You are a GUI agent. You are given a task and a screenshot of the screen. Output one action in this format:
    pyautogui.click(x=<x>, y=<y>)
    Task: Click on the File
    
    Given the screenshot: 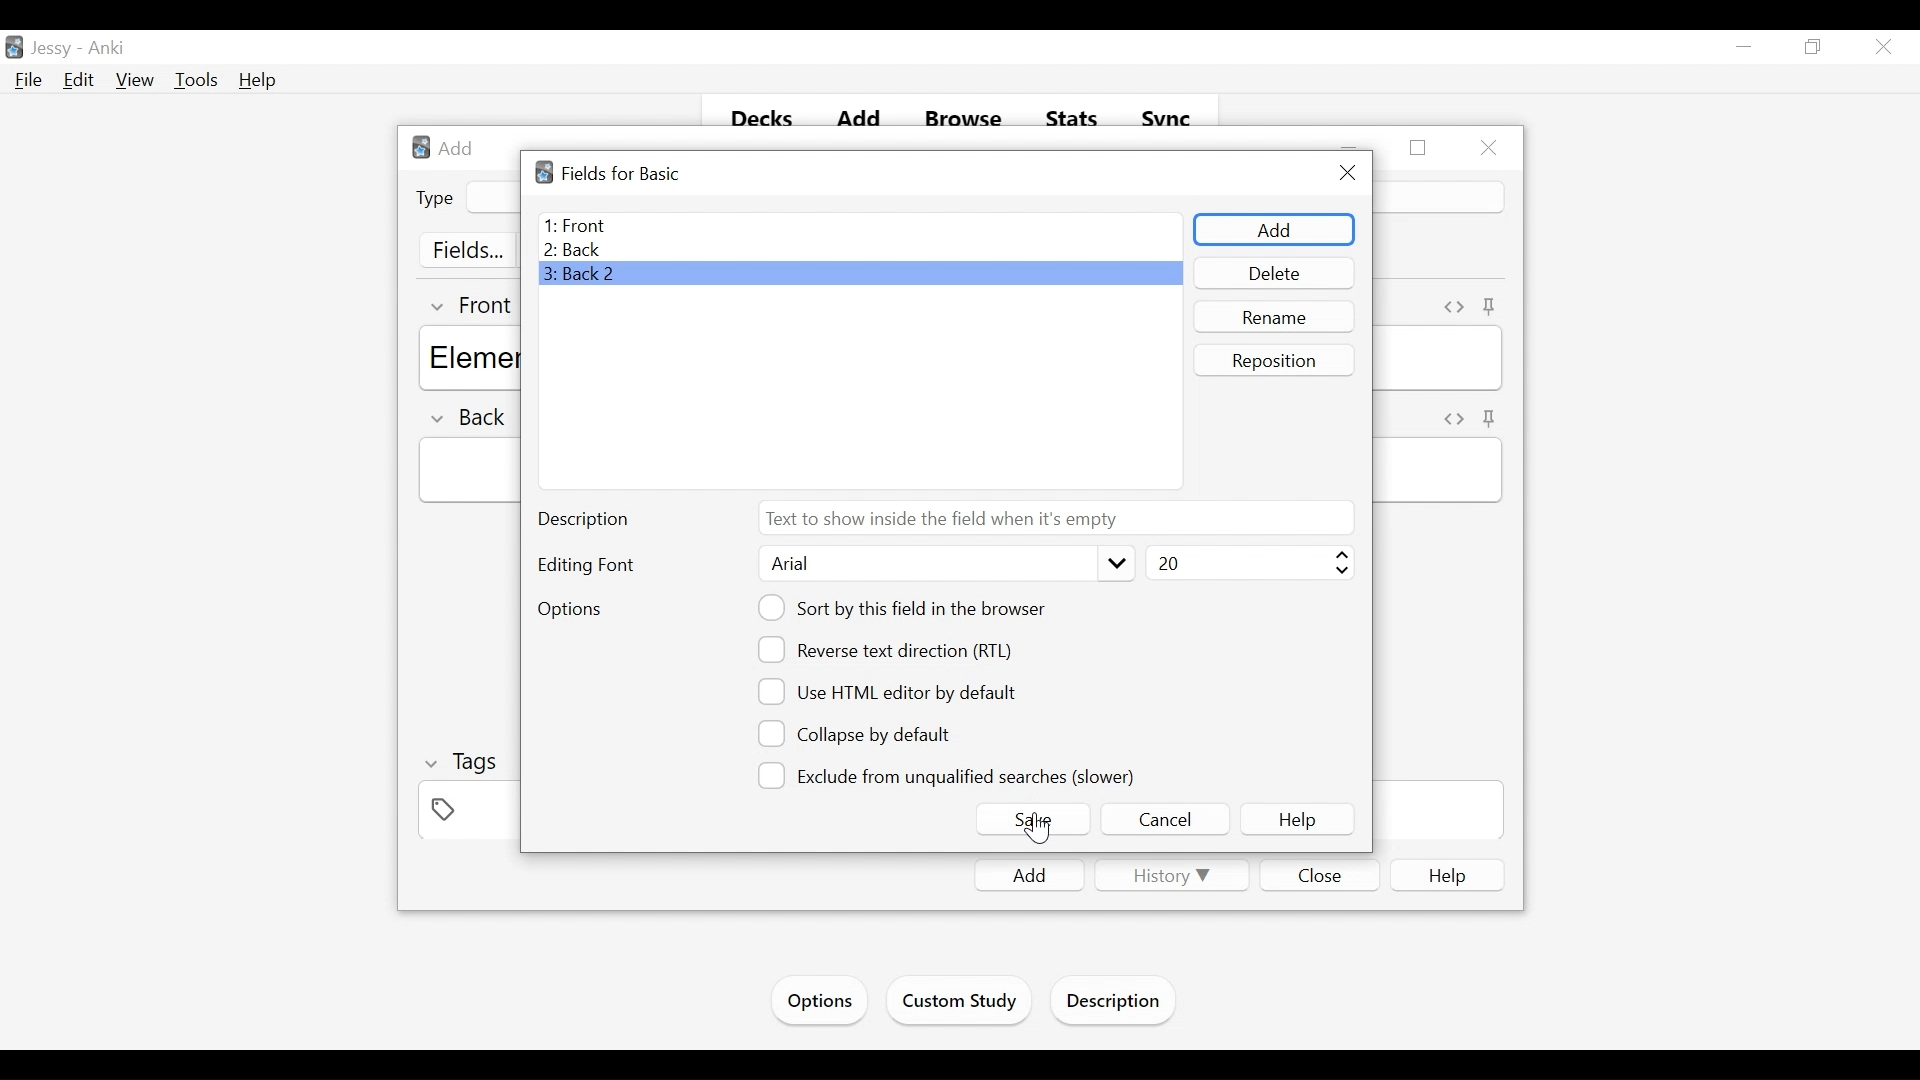 What is the action you would take?
    pyautogui.click(x=29, y=81)
    